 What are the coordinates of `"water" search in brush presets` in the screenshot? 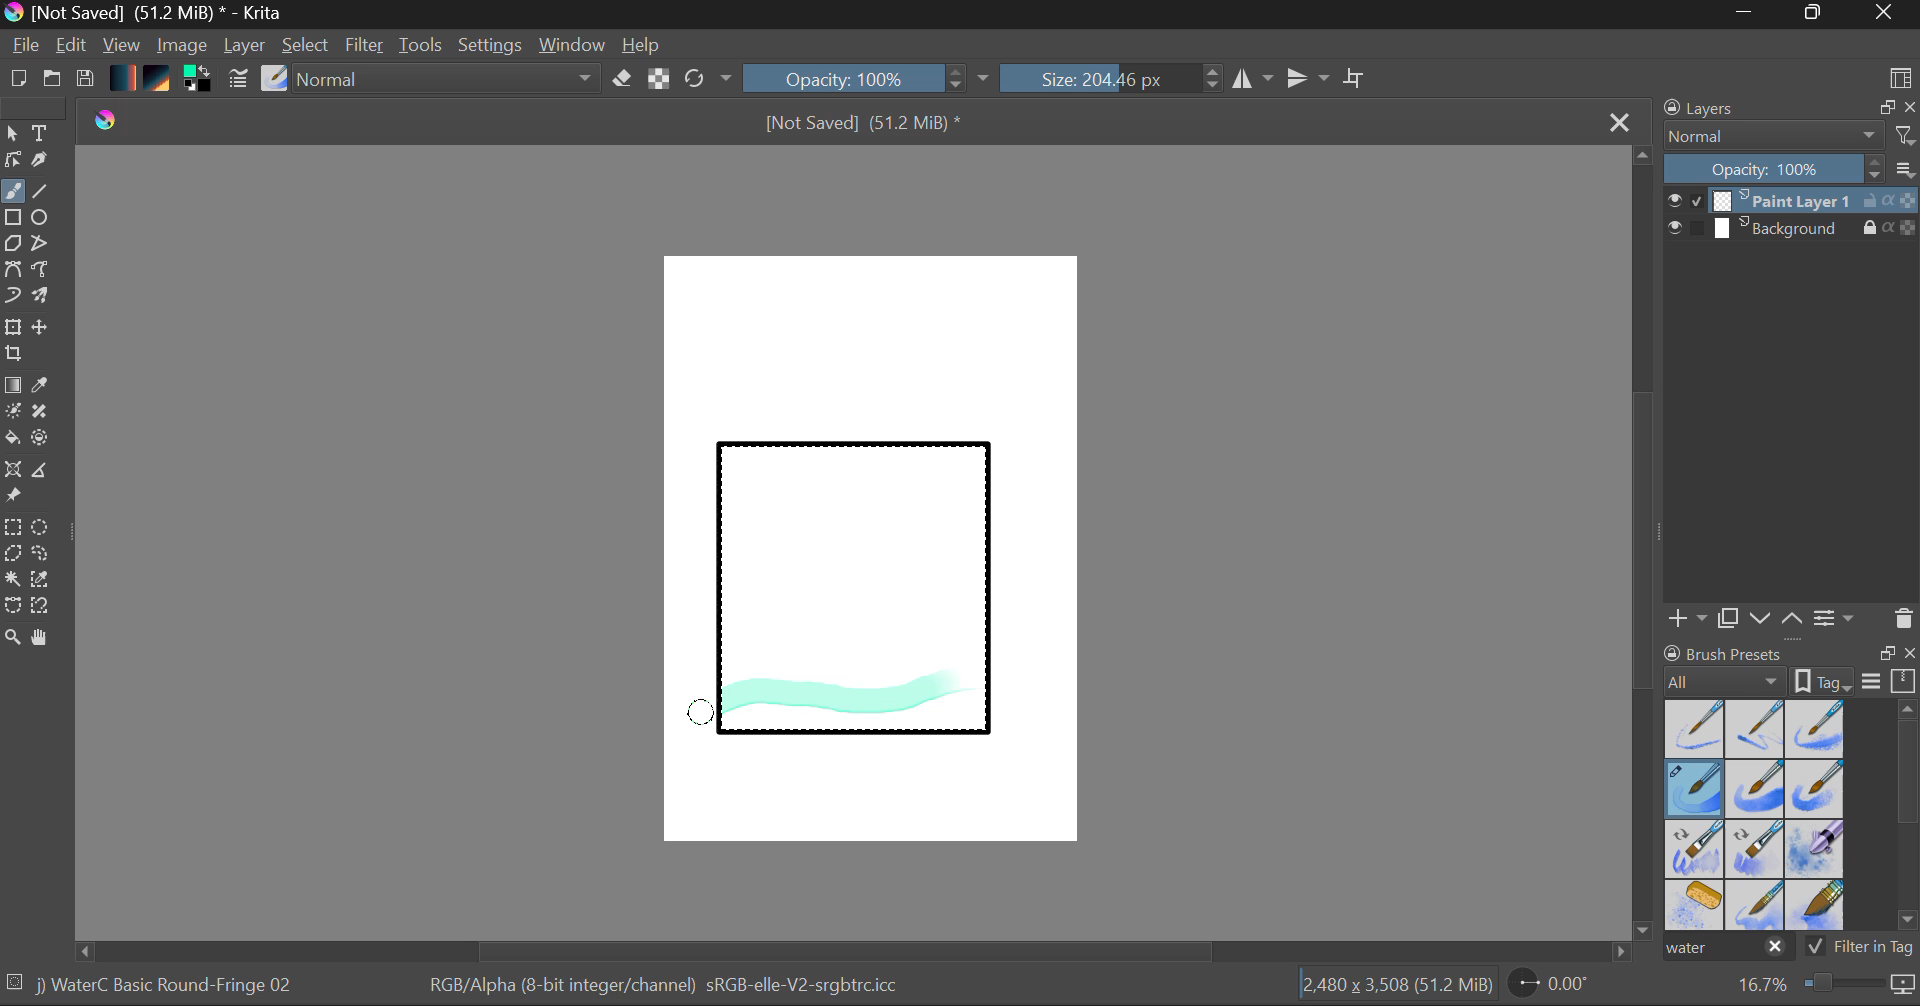 It's located at (1726, 951).